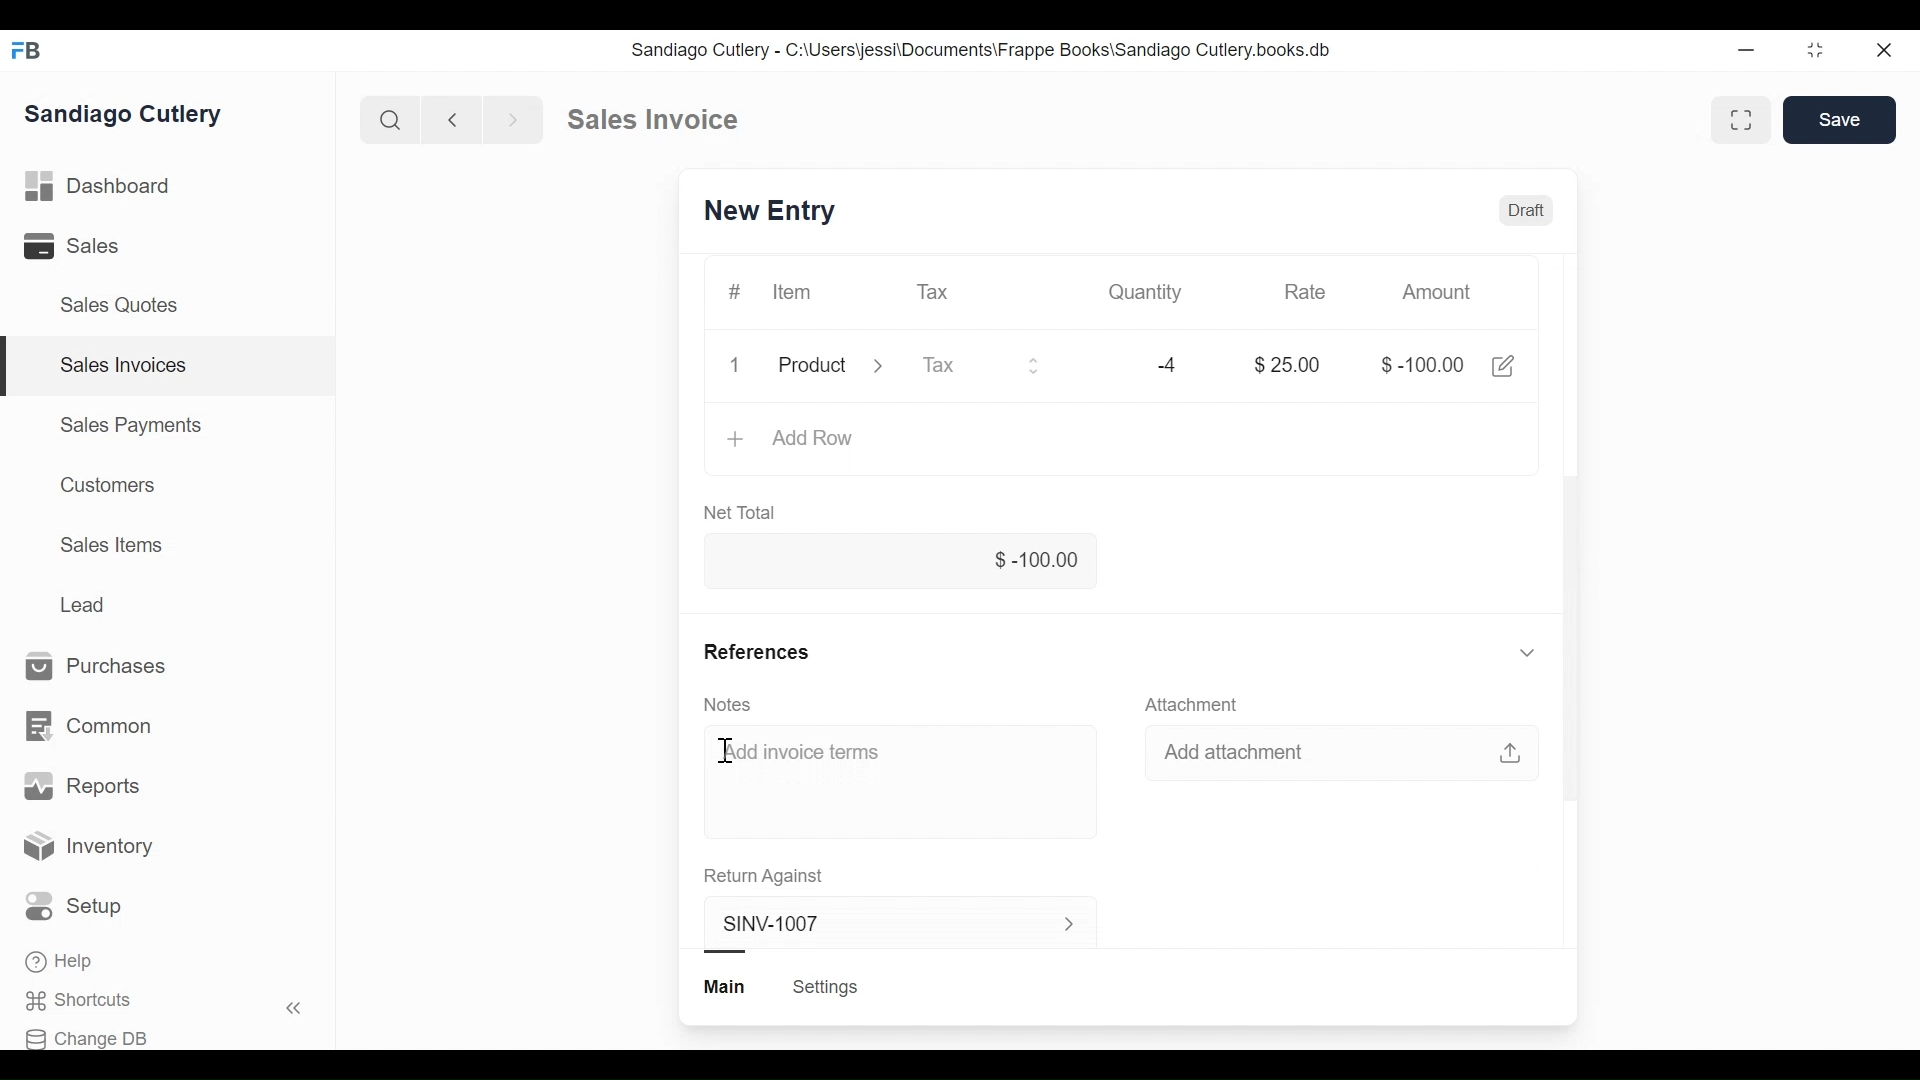 This screenshot has height=1080, width=1920. I want to click on FB, so click(30, 51).